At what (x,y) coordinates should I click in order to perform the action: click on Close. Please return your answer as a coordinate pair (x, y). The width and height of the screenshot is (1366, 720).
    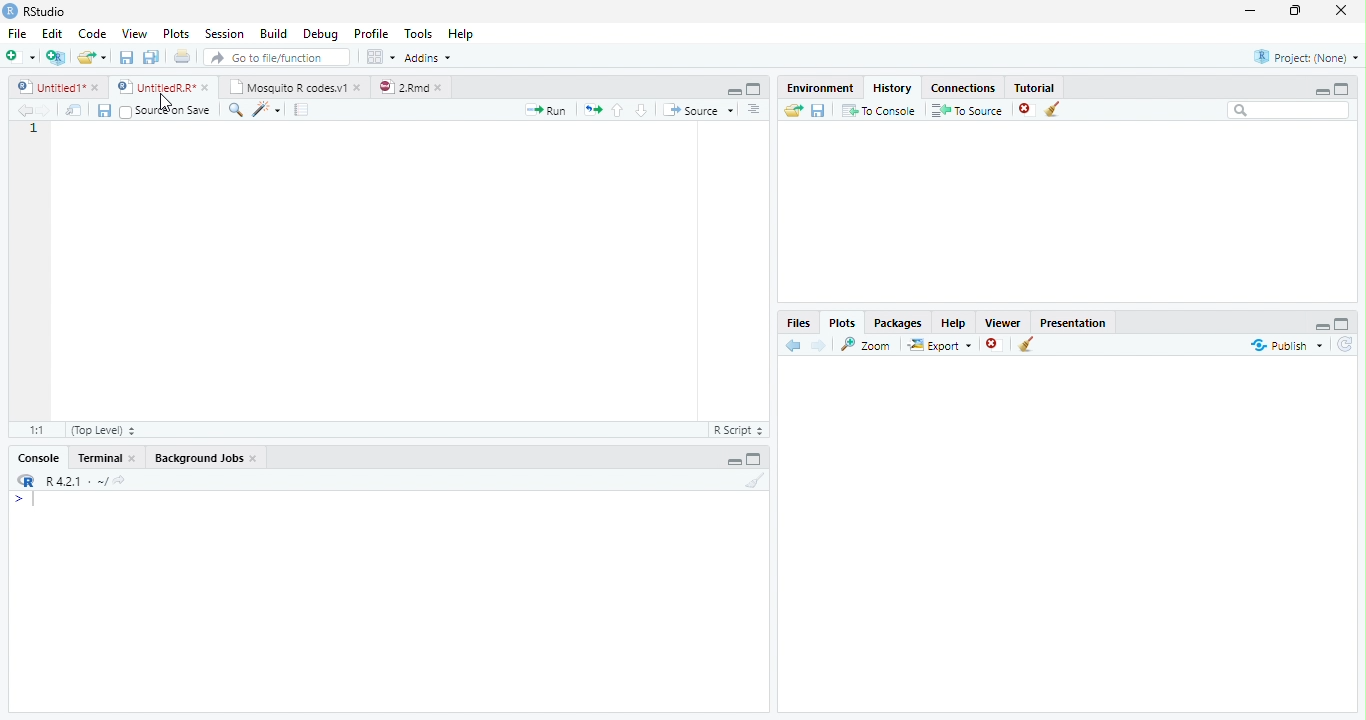
    Looking at the image, I should click on (1343, 11).